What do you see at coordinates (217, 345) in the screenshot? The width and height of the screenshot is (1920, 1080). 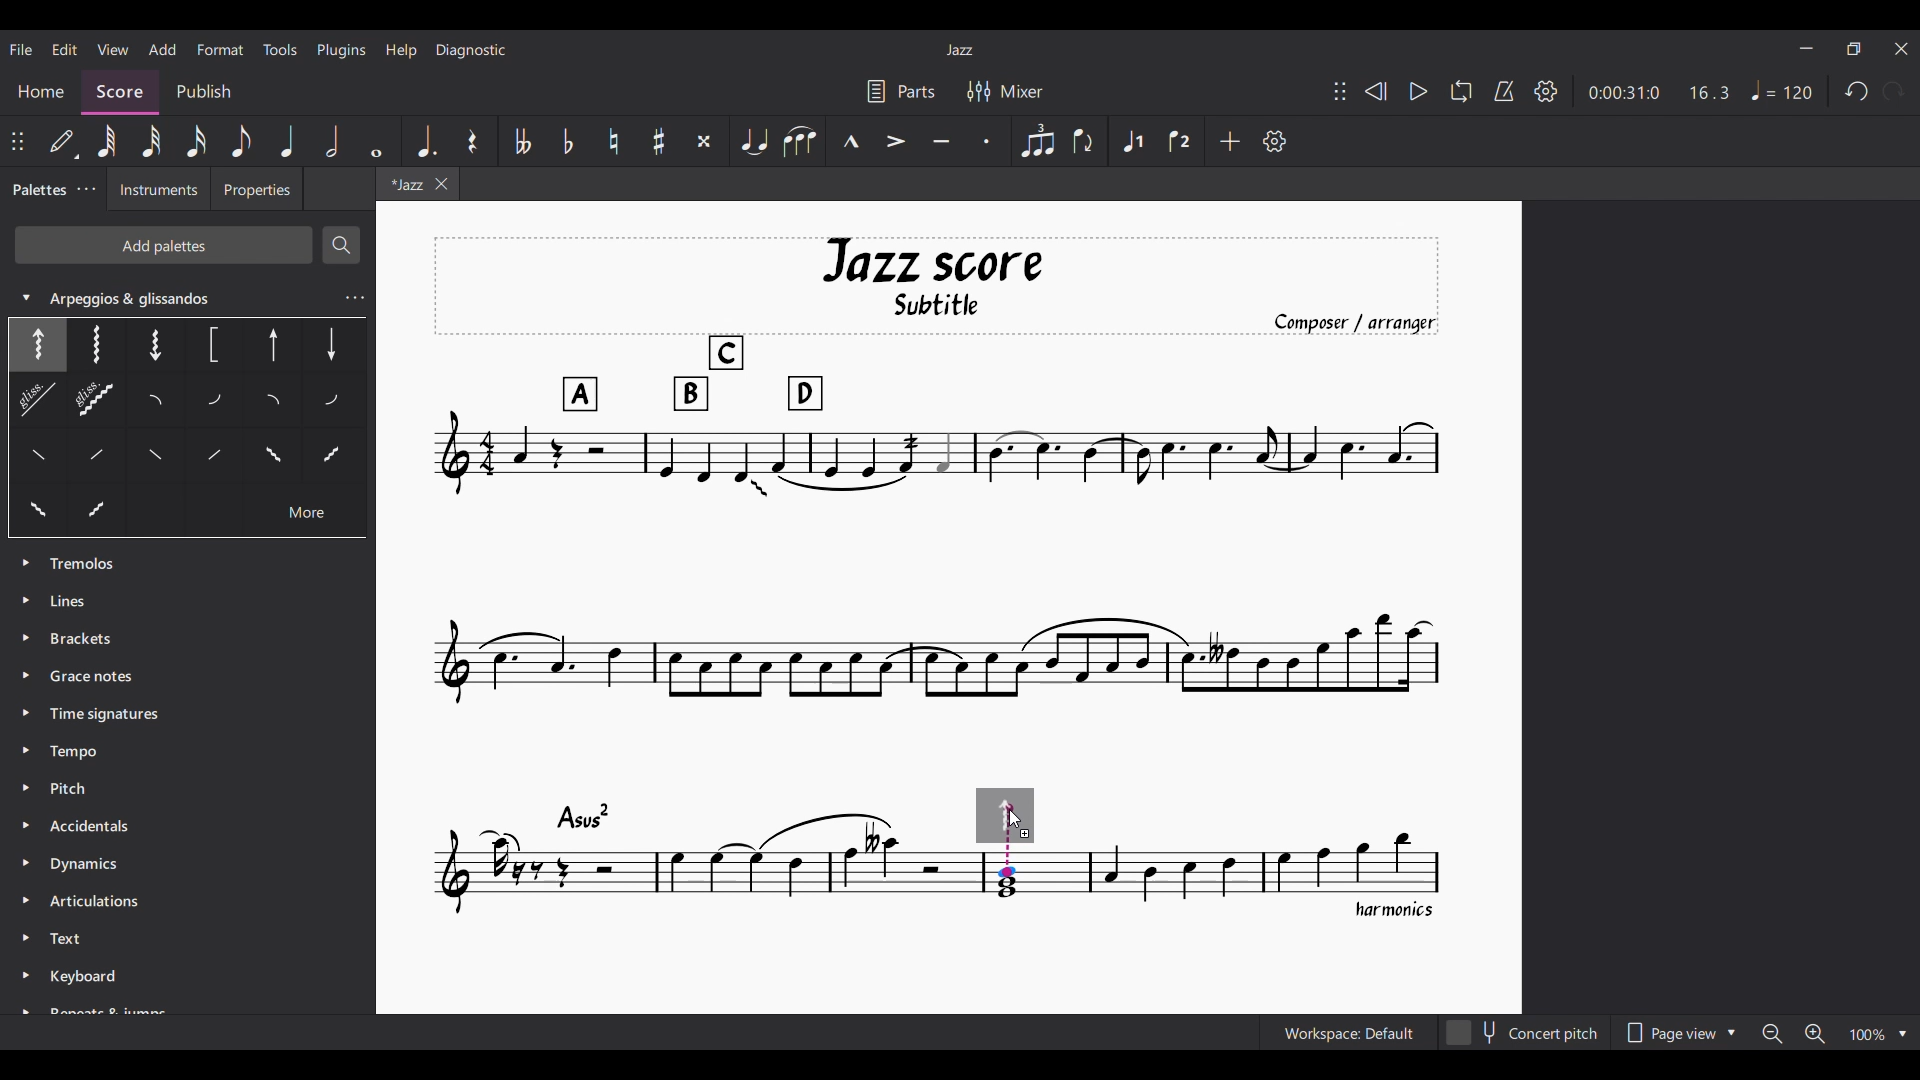 I see `` at bounding box center [217, 345].